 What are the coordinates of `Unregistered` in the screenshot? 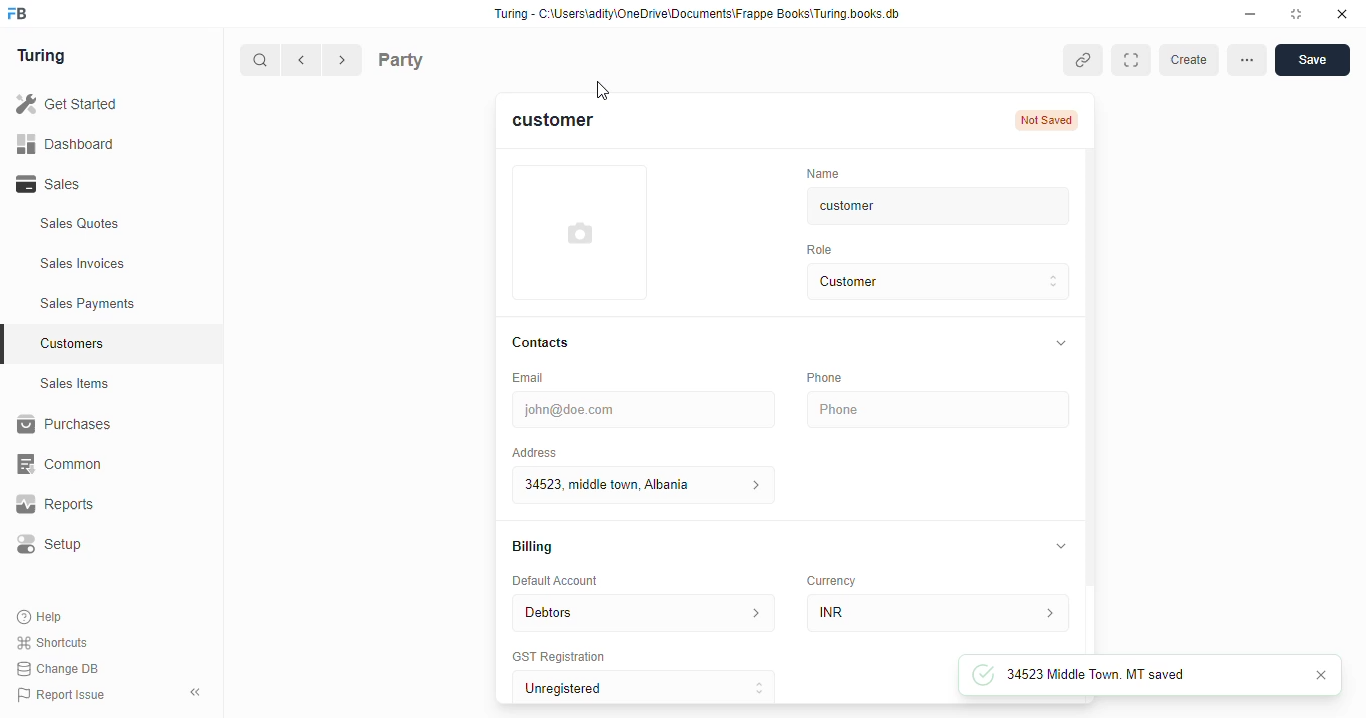 It's located at (646, 684).